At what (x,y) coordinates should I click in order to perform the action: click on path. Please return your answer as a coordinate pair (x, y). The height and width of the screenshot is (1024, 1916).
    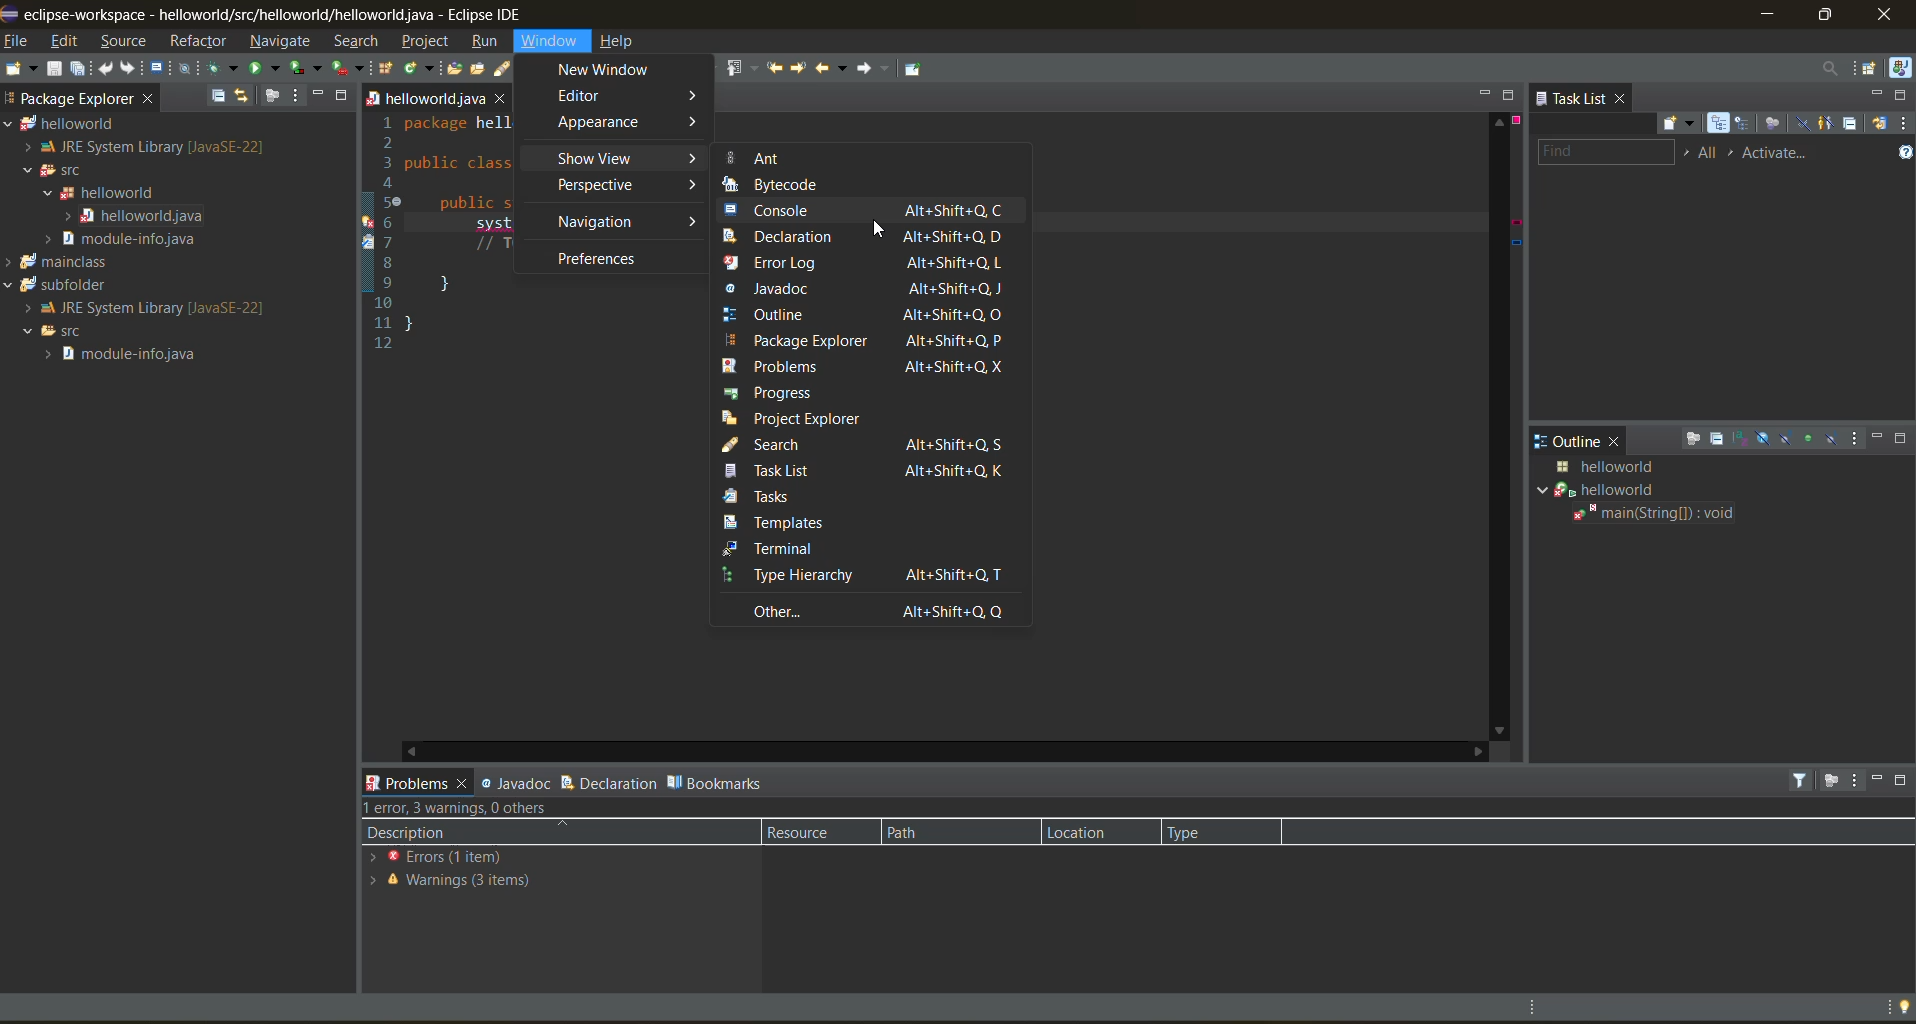
    Looking at the image, I should click on (945, 834).